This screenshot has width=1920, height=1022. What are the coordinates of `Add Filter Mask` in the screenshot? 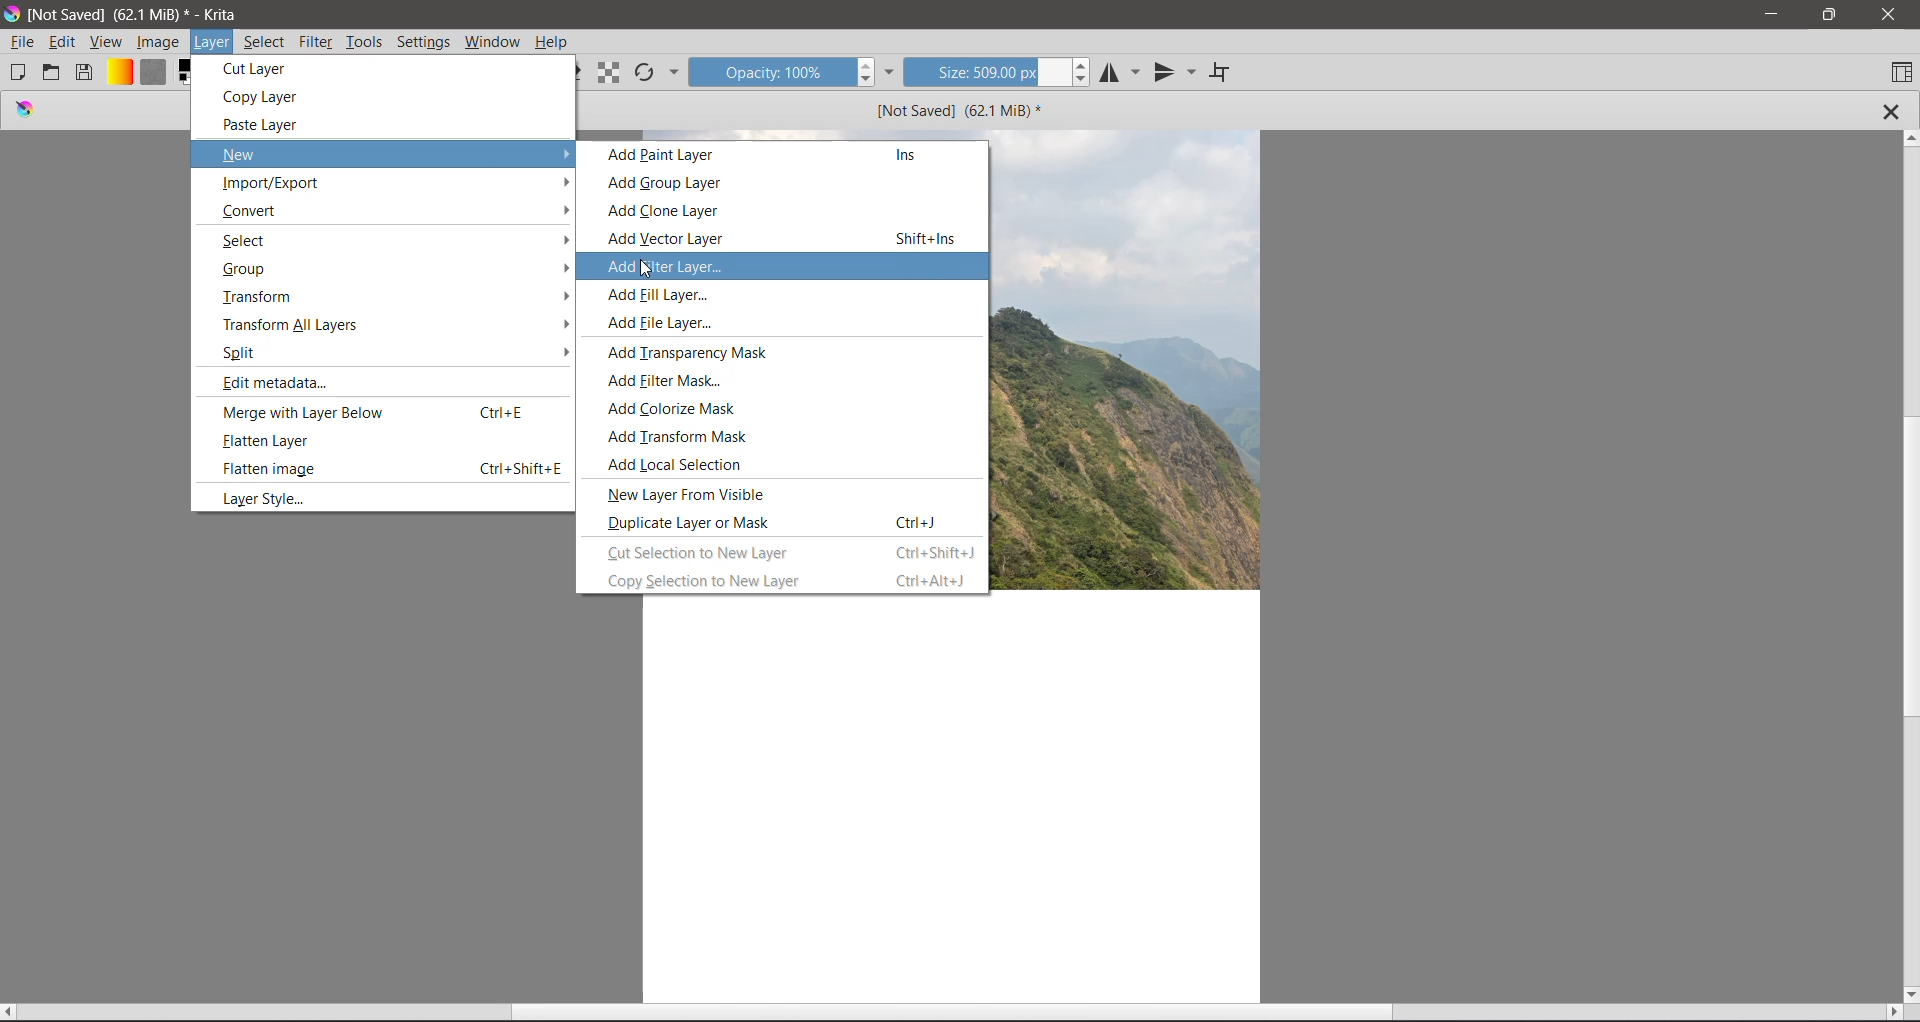 It's located at (667, 380).